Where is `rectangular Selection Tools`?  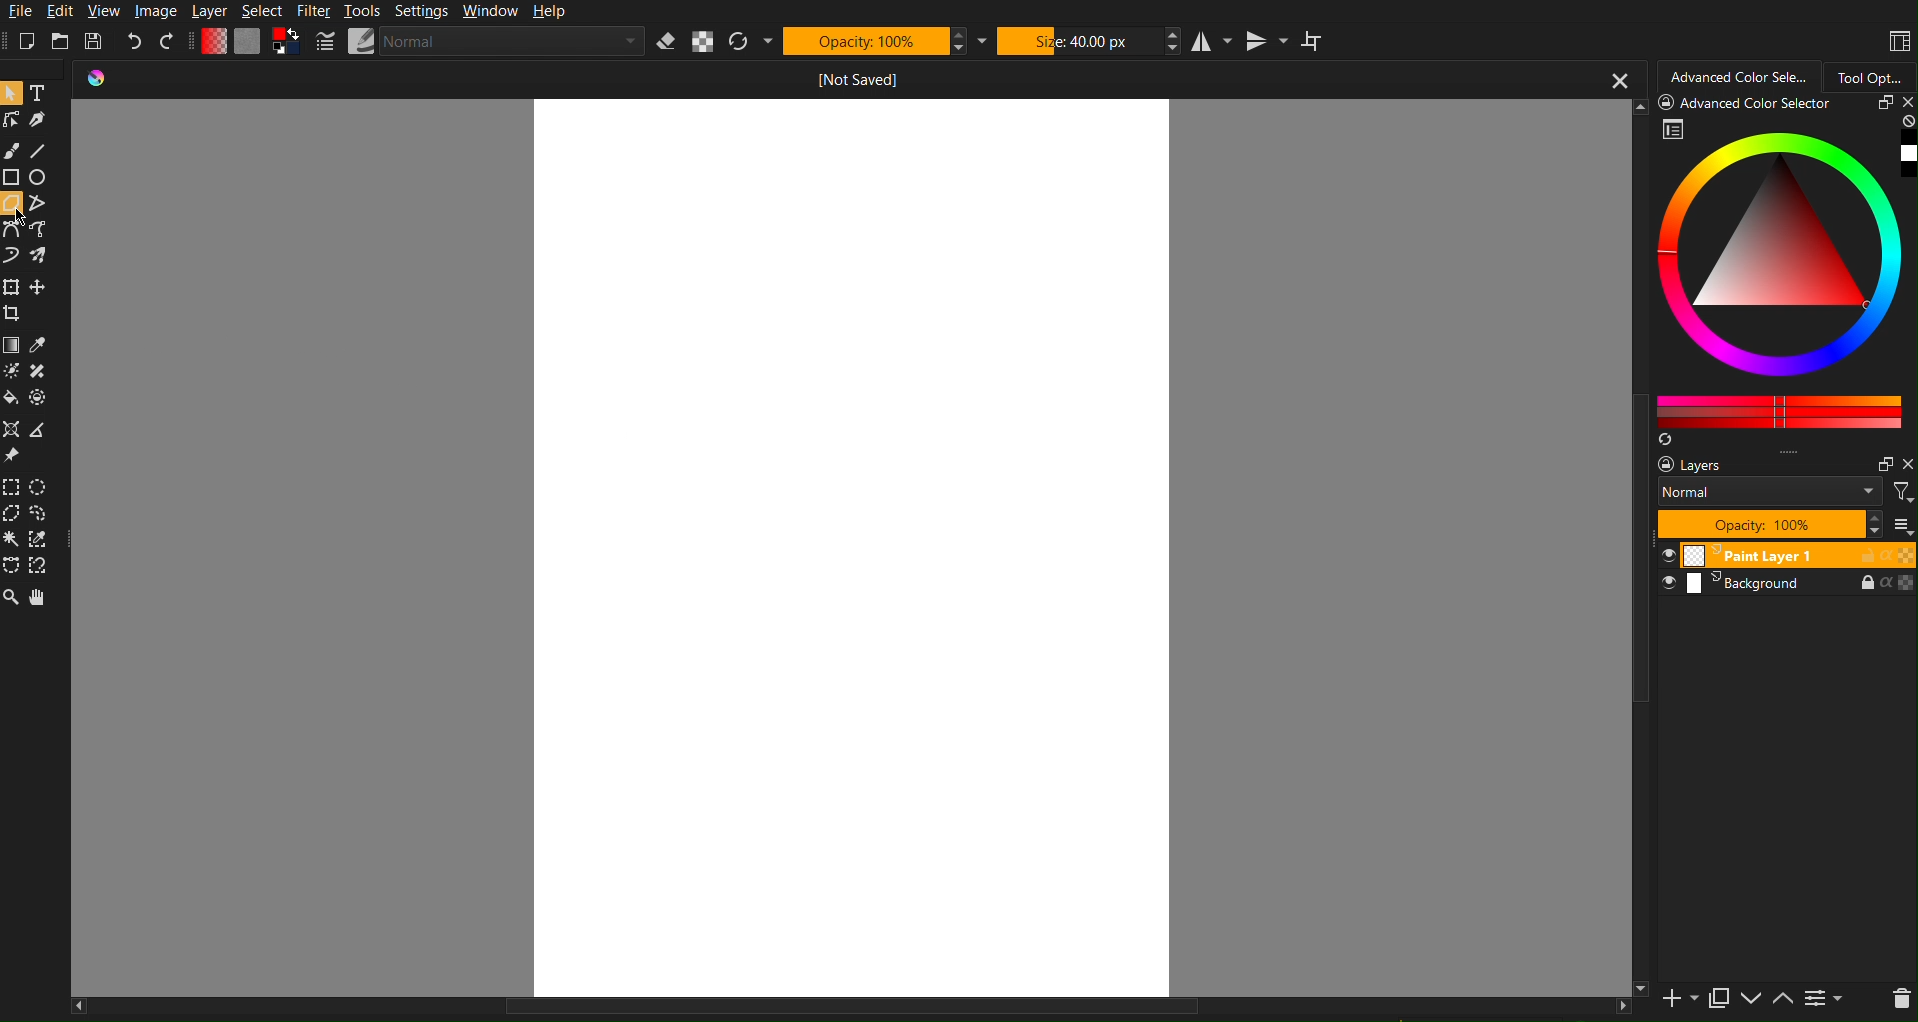
rectangular Selection Tools is located at coordinates (12, 485).